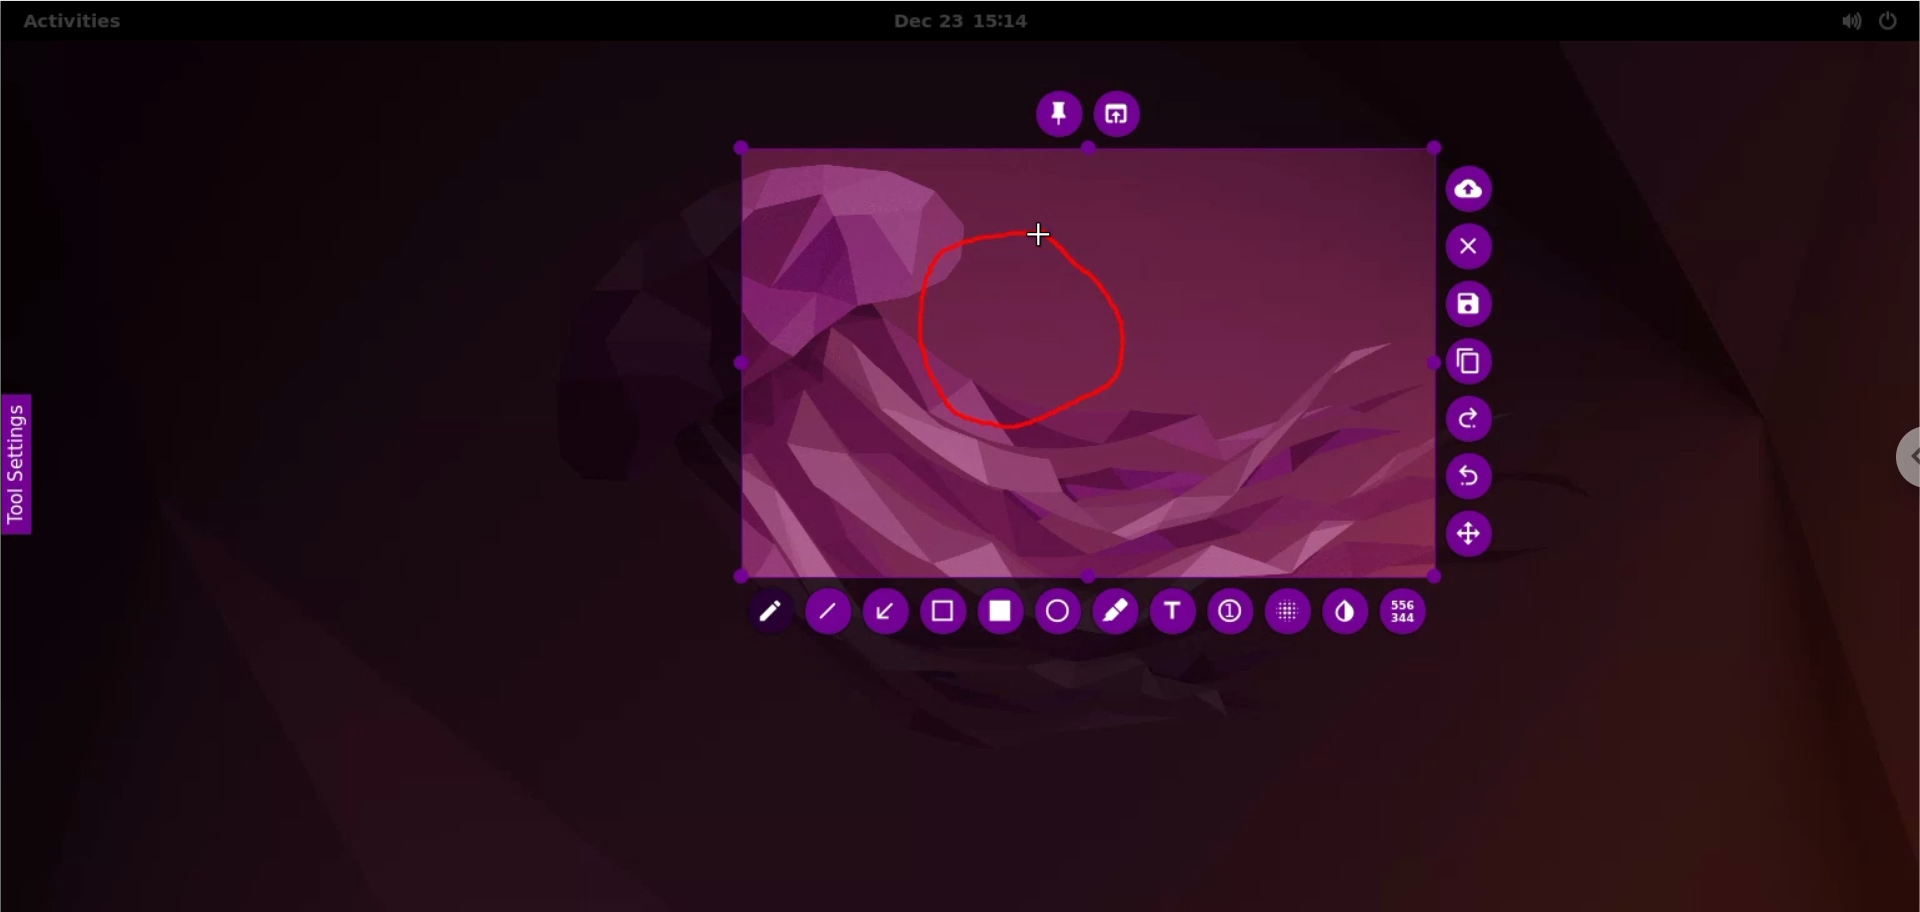  I want to click on chrome options, so click(1892, 455).